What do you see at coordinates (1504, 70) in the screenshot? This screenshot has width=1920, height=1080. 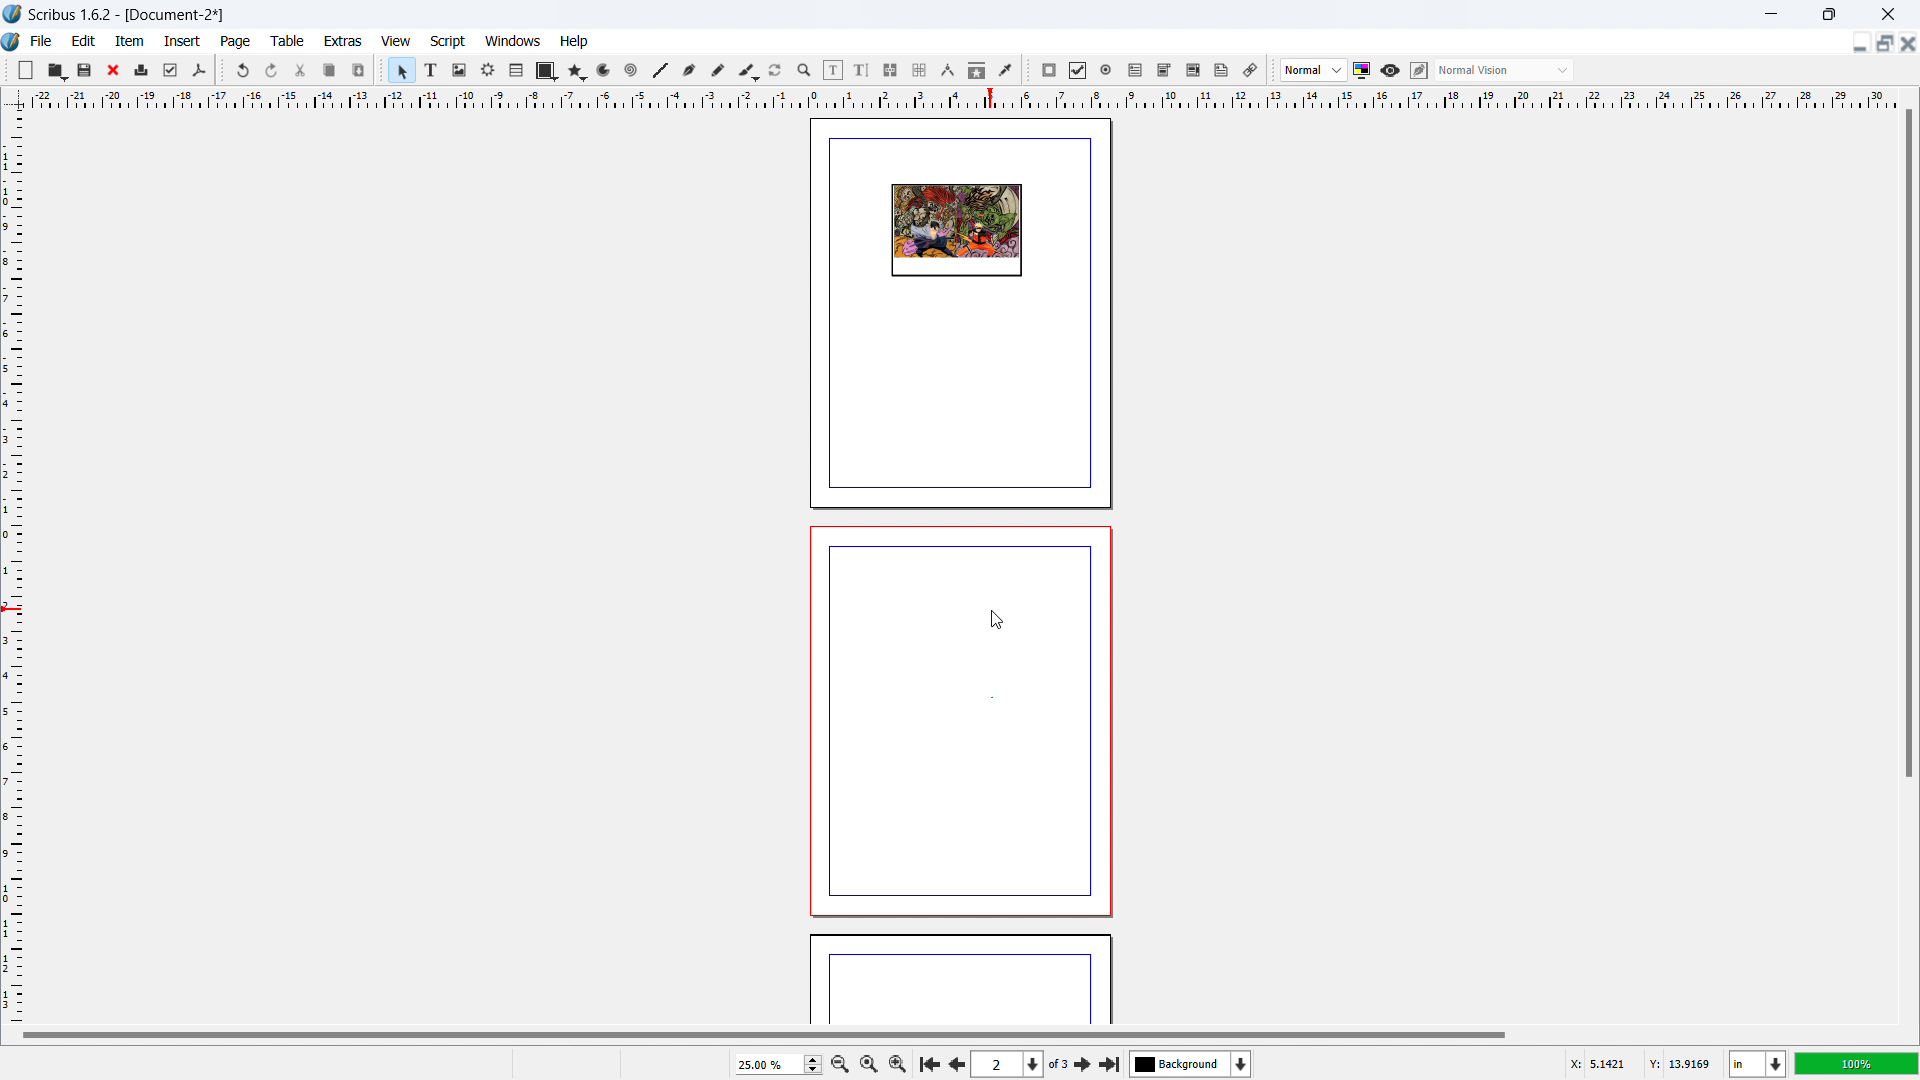 I see `select visual appearance of the display` at bounding box center [1504, 70].